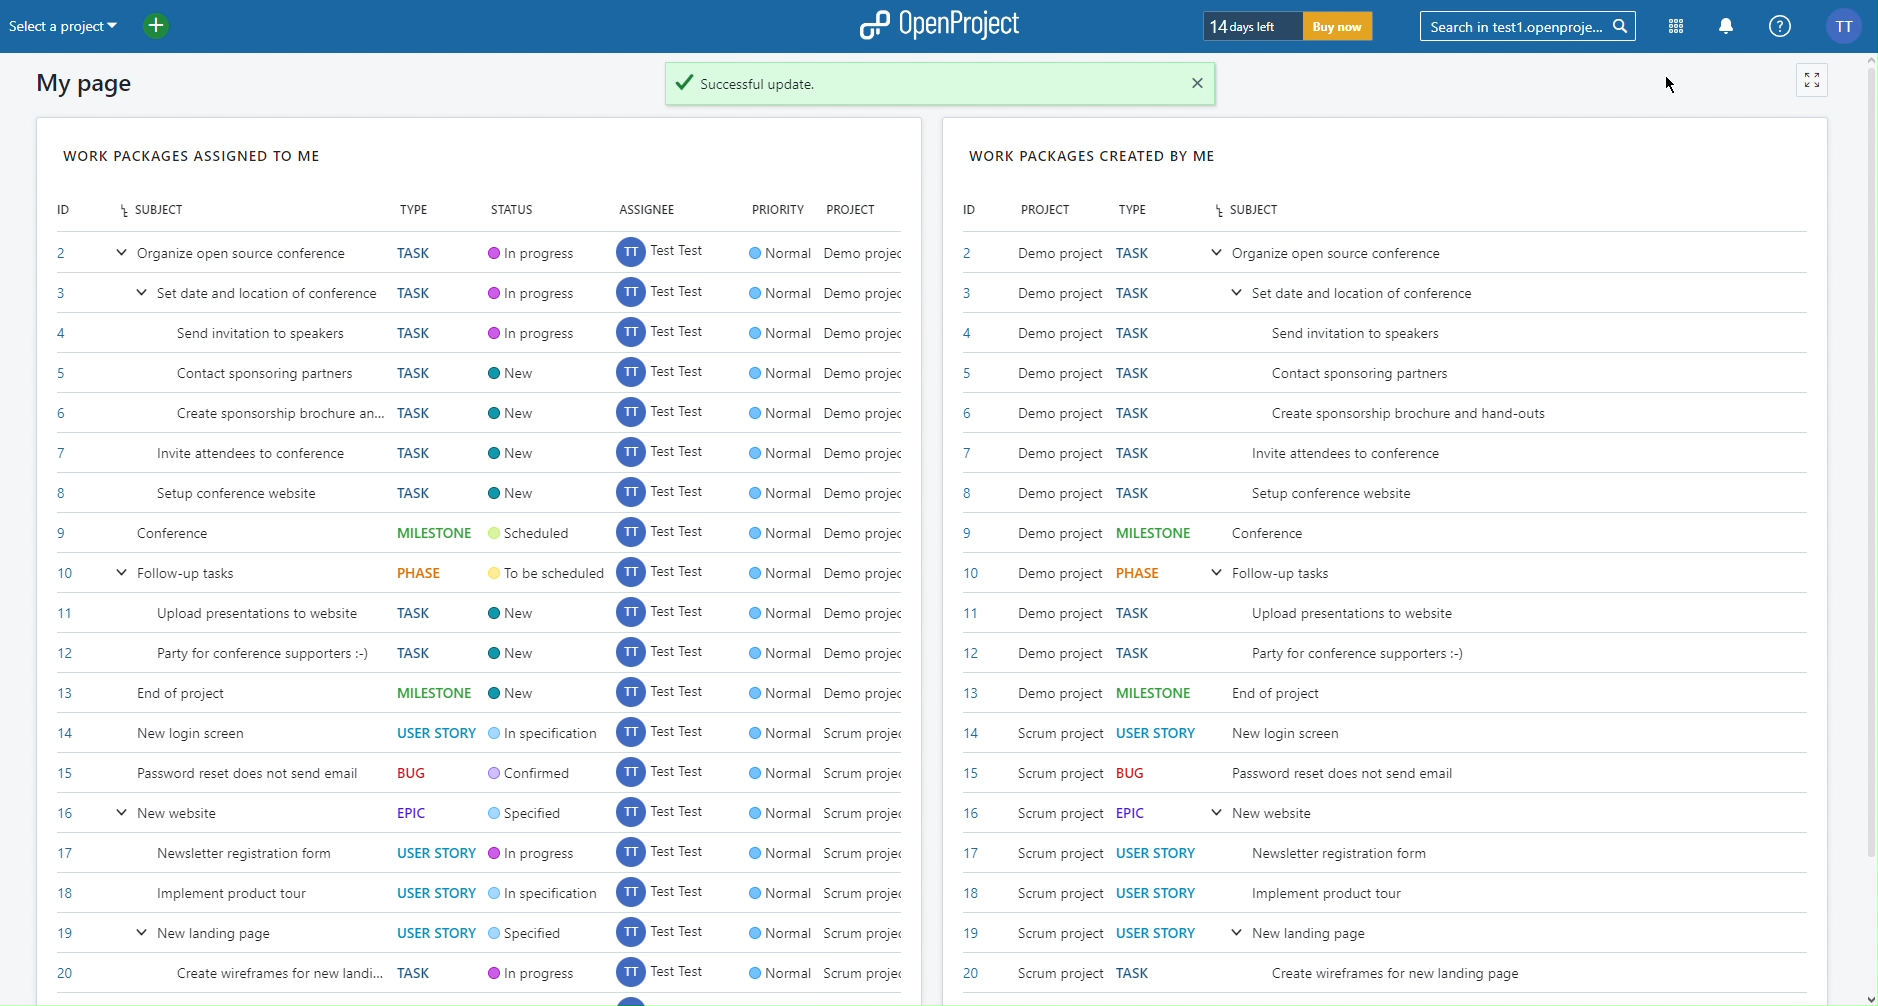  Describe the element at coordinates (864, 471) in the screenshot. I see `Demo project` at that location.